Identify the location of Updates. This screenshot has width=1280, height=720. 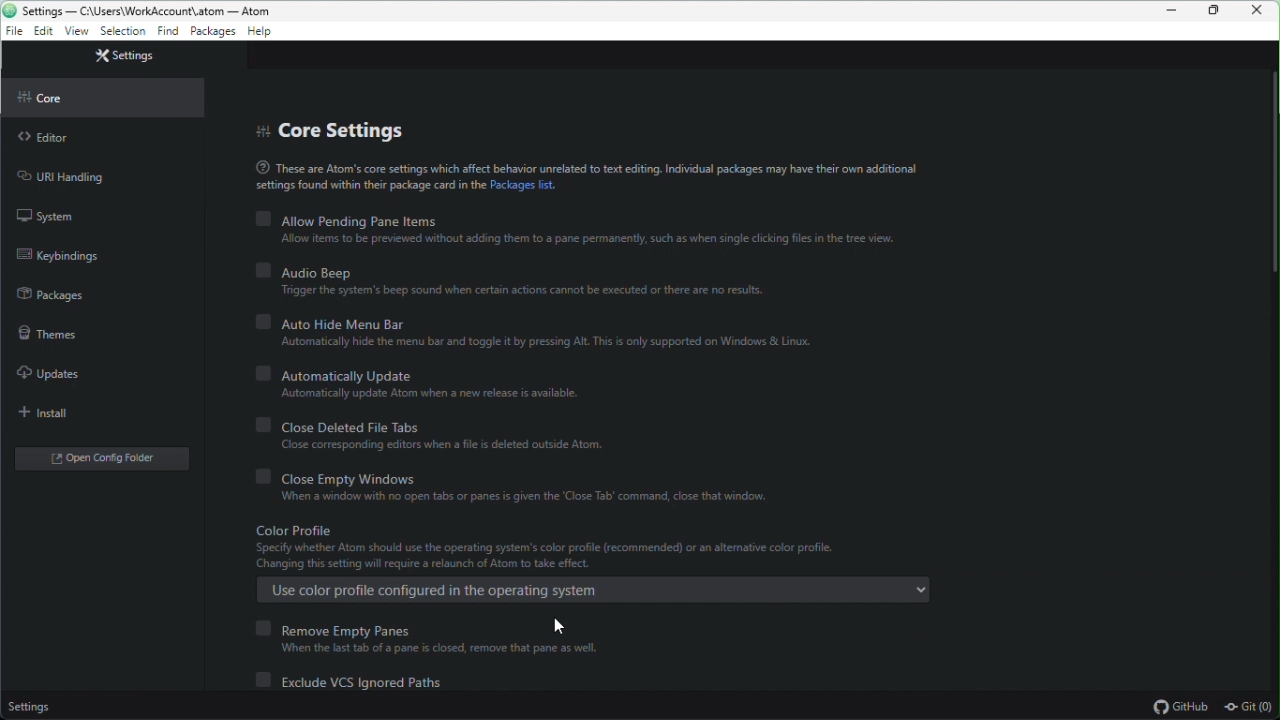
(44, 373).